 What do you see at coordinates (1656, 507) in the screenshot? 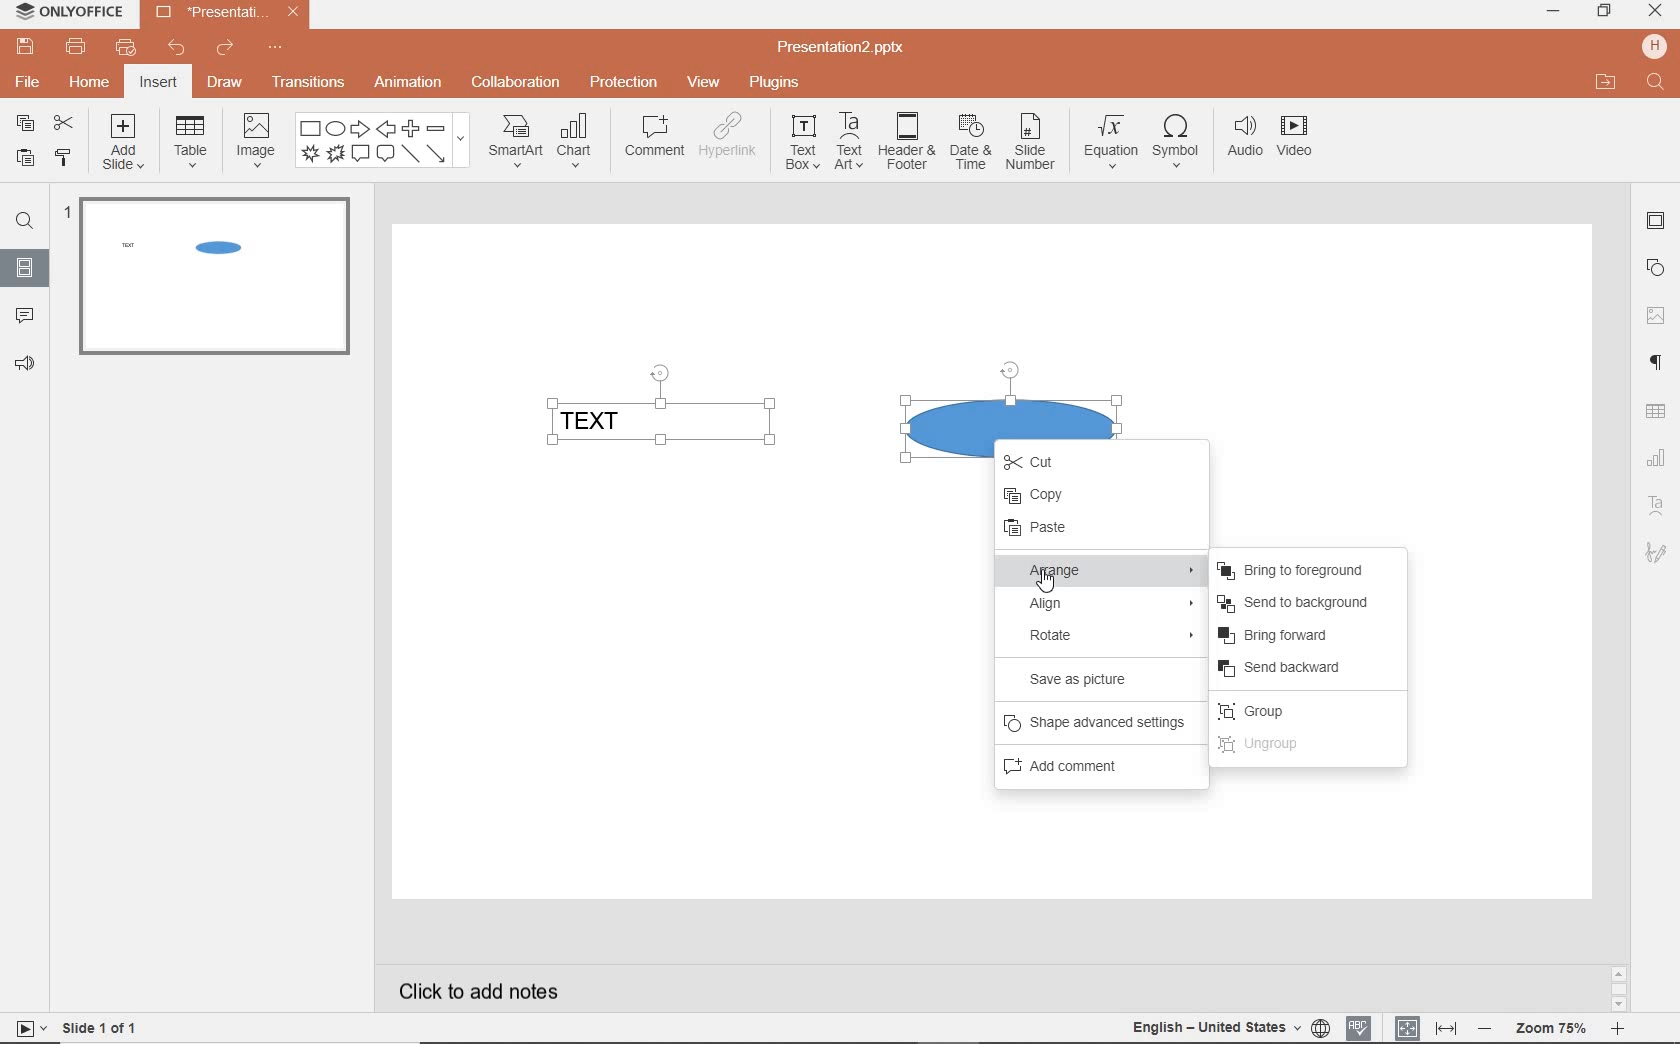
I see `TEXT ART` at bounding box center [1656, 507].